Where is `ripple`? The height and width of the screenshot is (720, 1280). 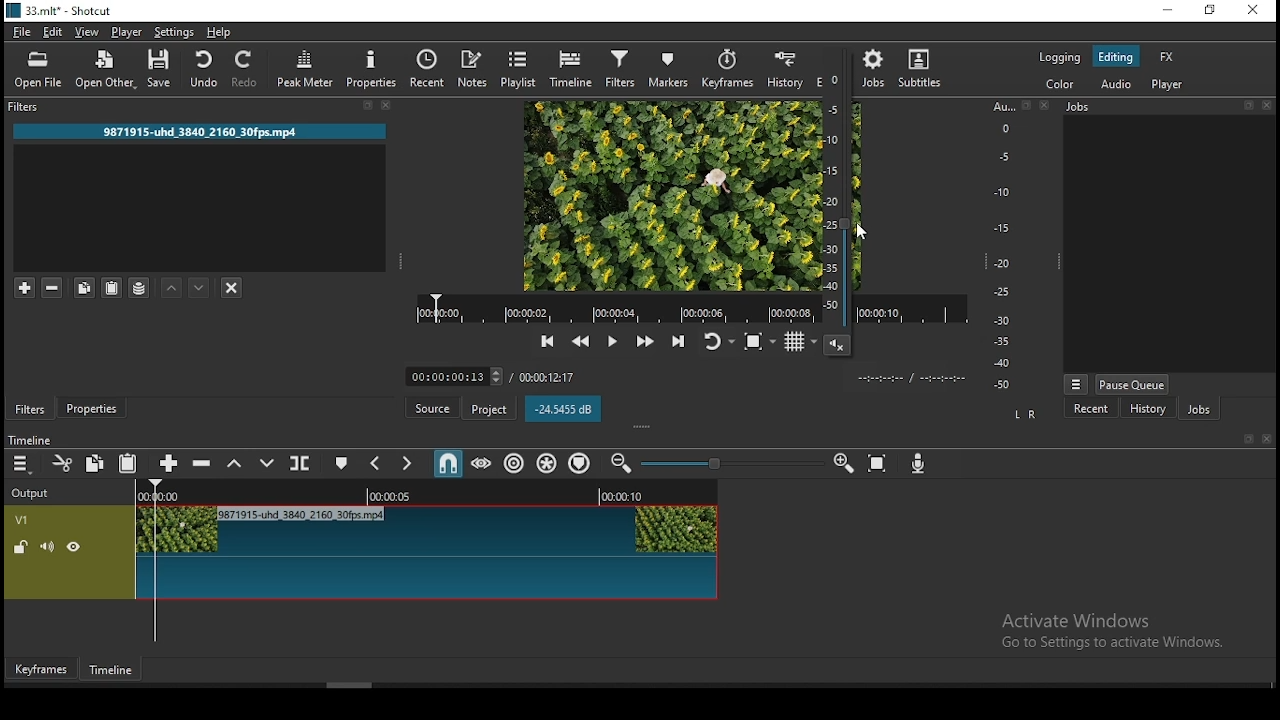
ripple is located at coordinates (515, 463).